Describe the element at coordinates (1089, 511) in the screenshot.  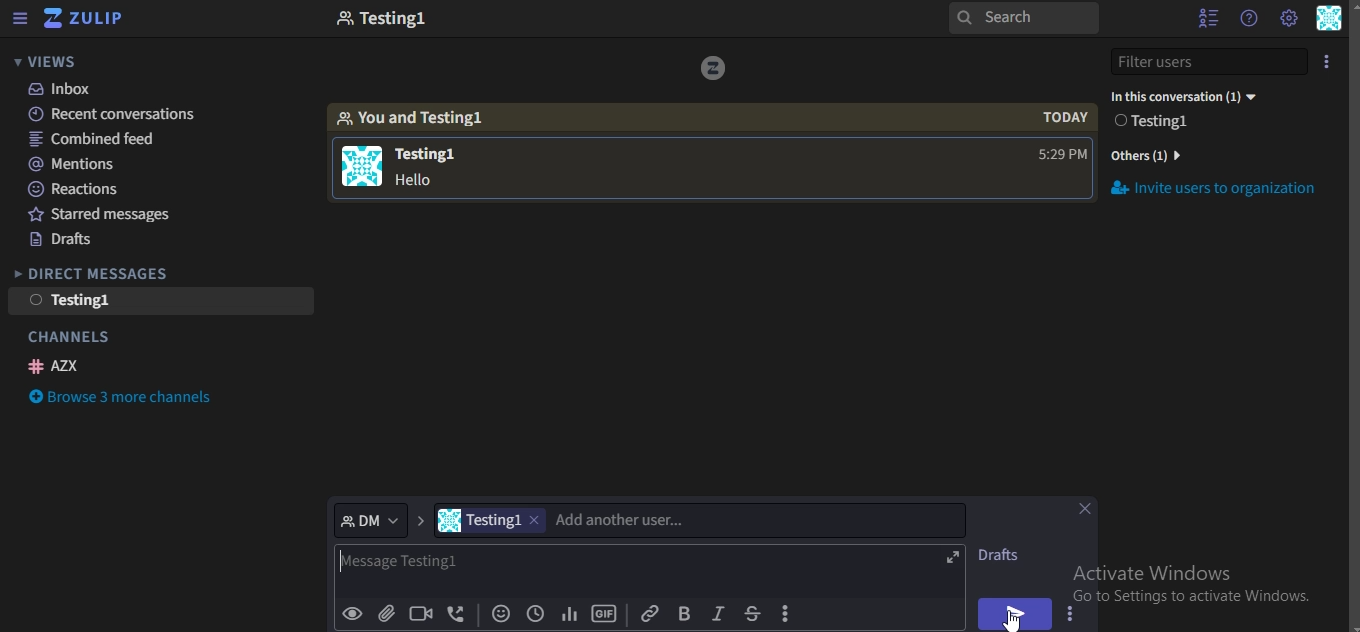
I see `close` at that location.